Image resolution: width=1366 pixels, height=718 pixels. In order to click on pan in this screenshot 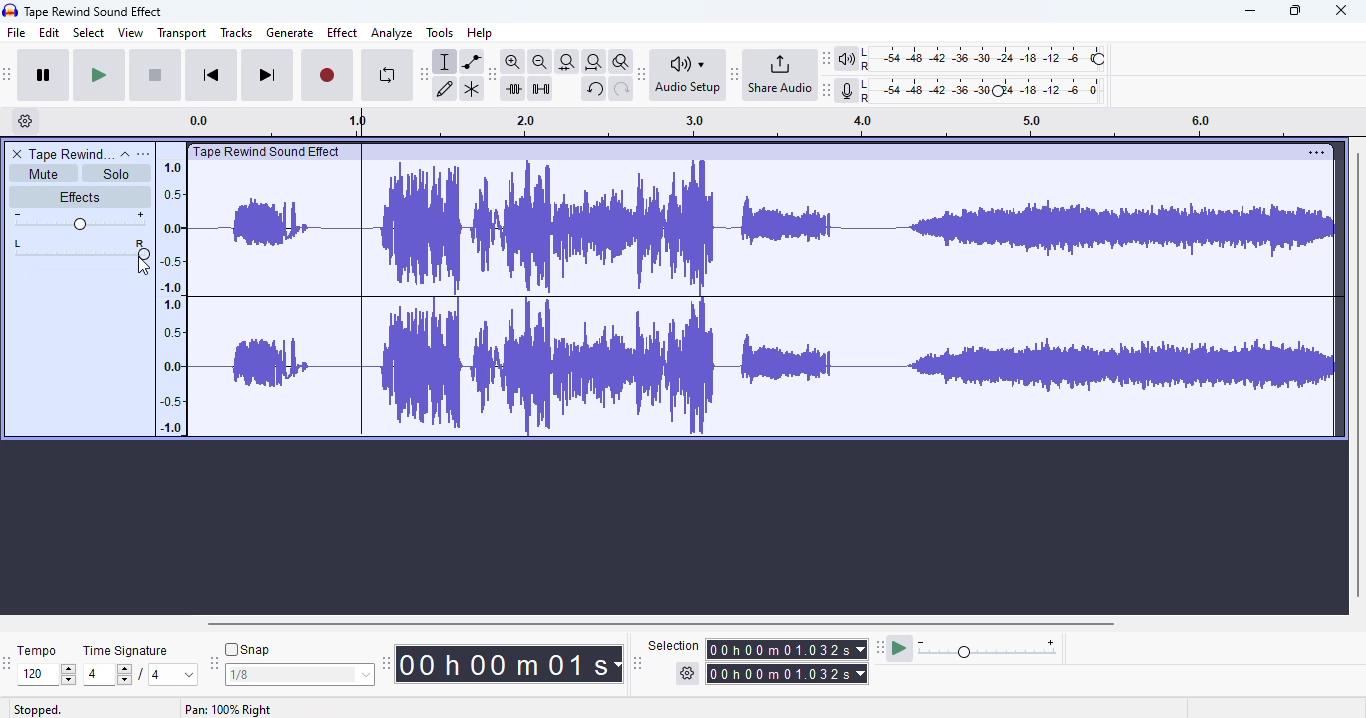, I will do `click(95, 249)`.